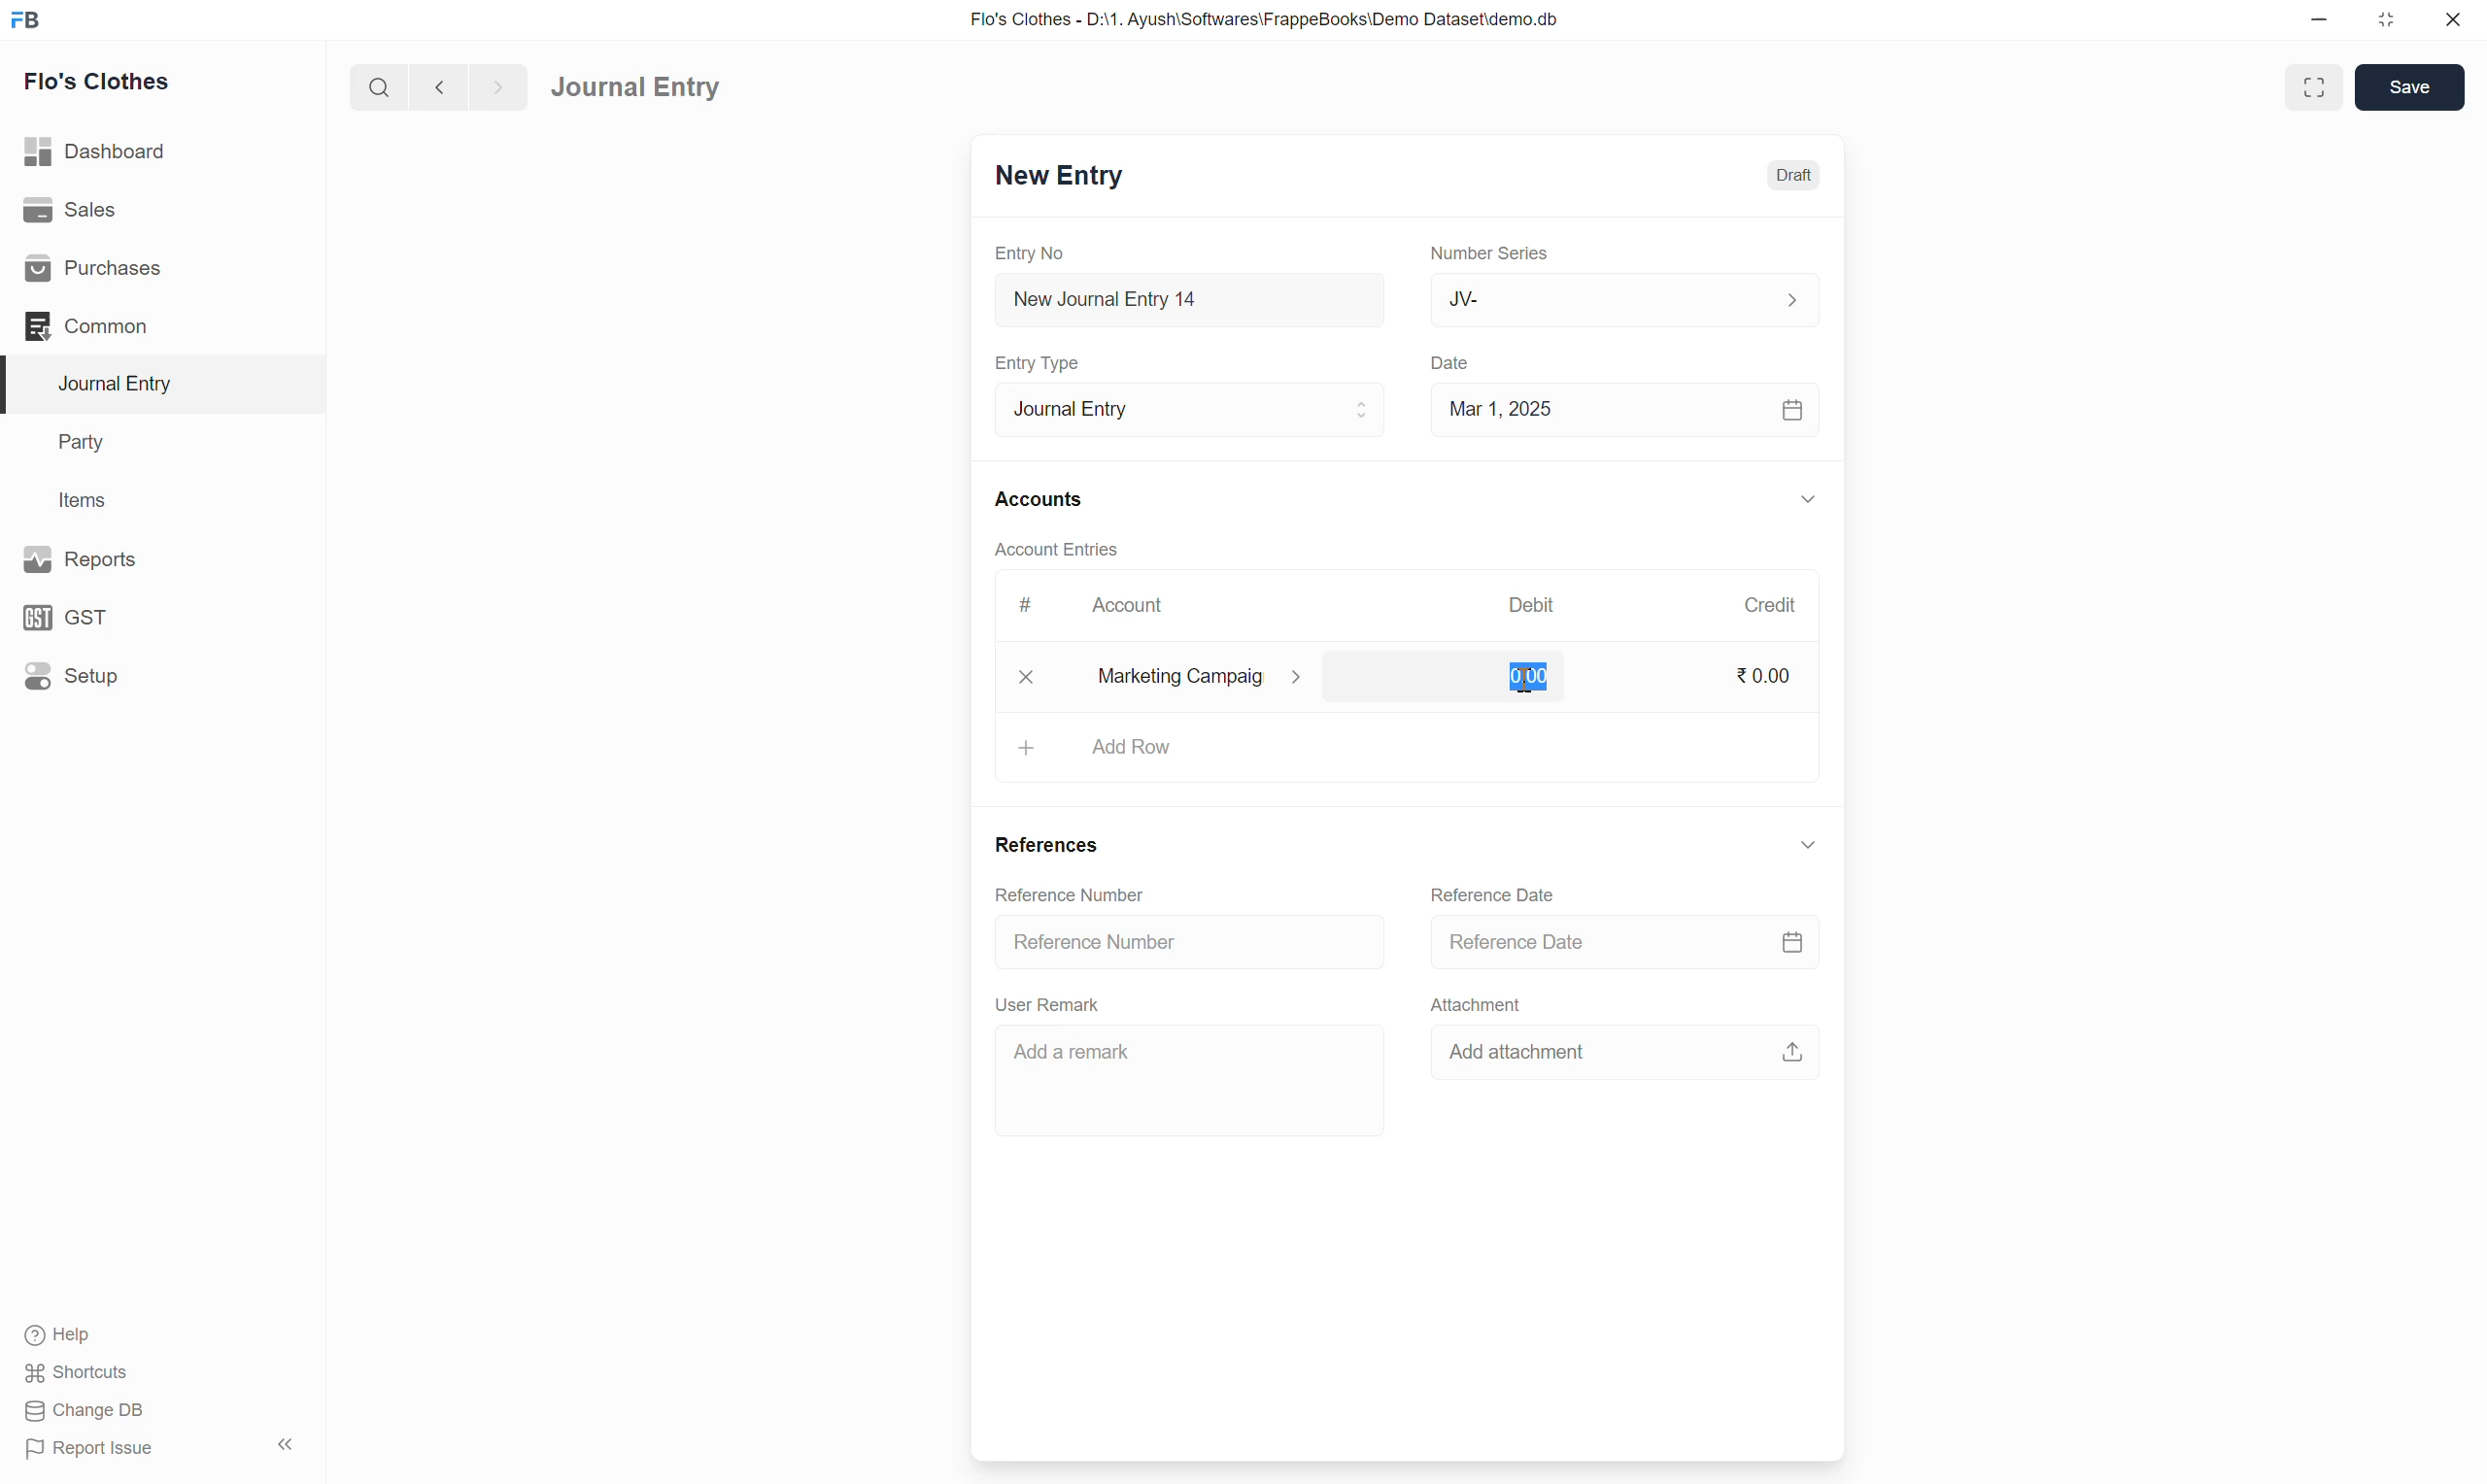  What do you see at coordinates (72, 675) in the screenshot?
I see `Setup` at bounding box center [72, 675].